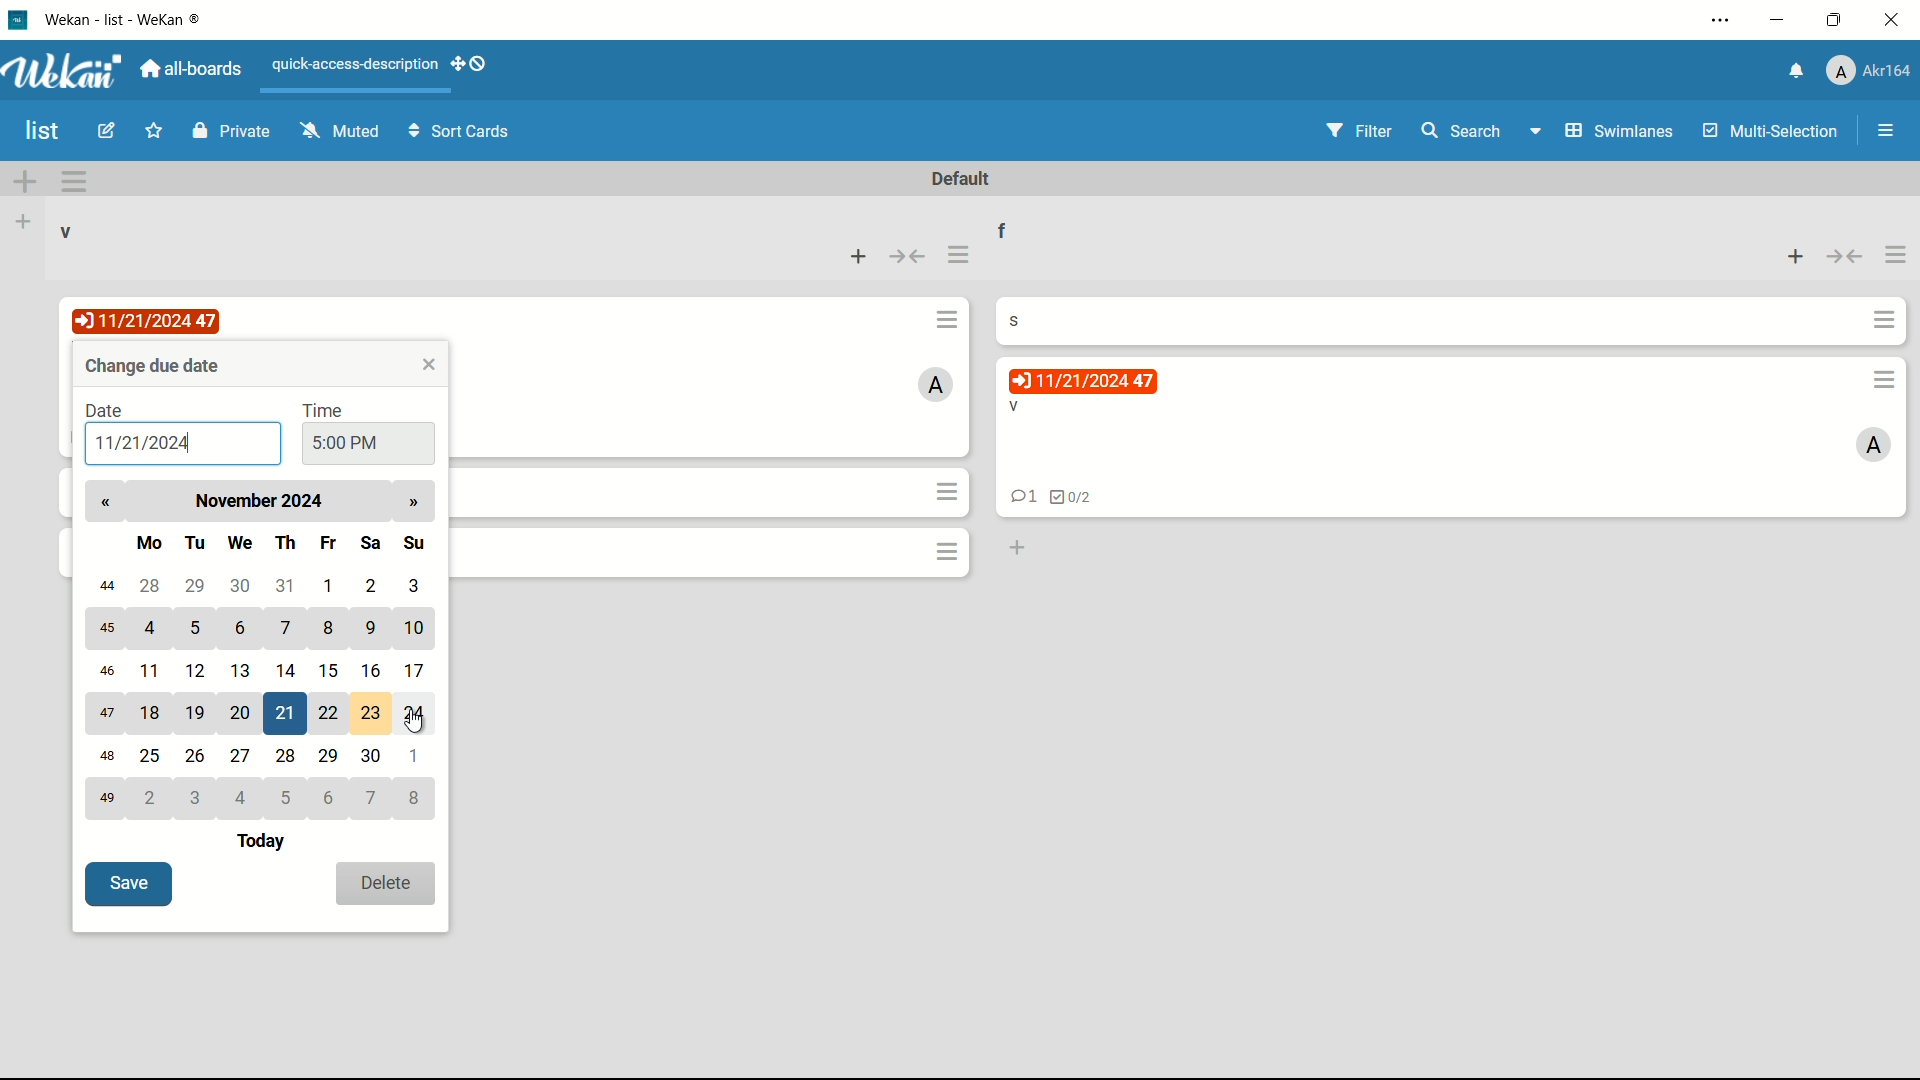  Describe the element at coordinates (1015, 549) in the screenshot. I see `add card to bottom of list` at that location.